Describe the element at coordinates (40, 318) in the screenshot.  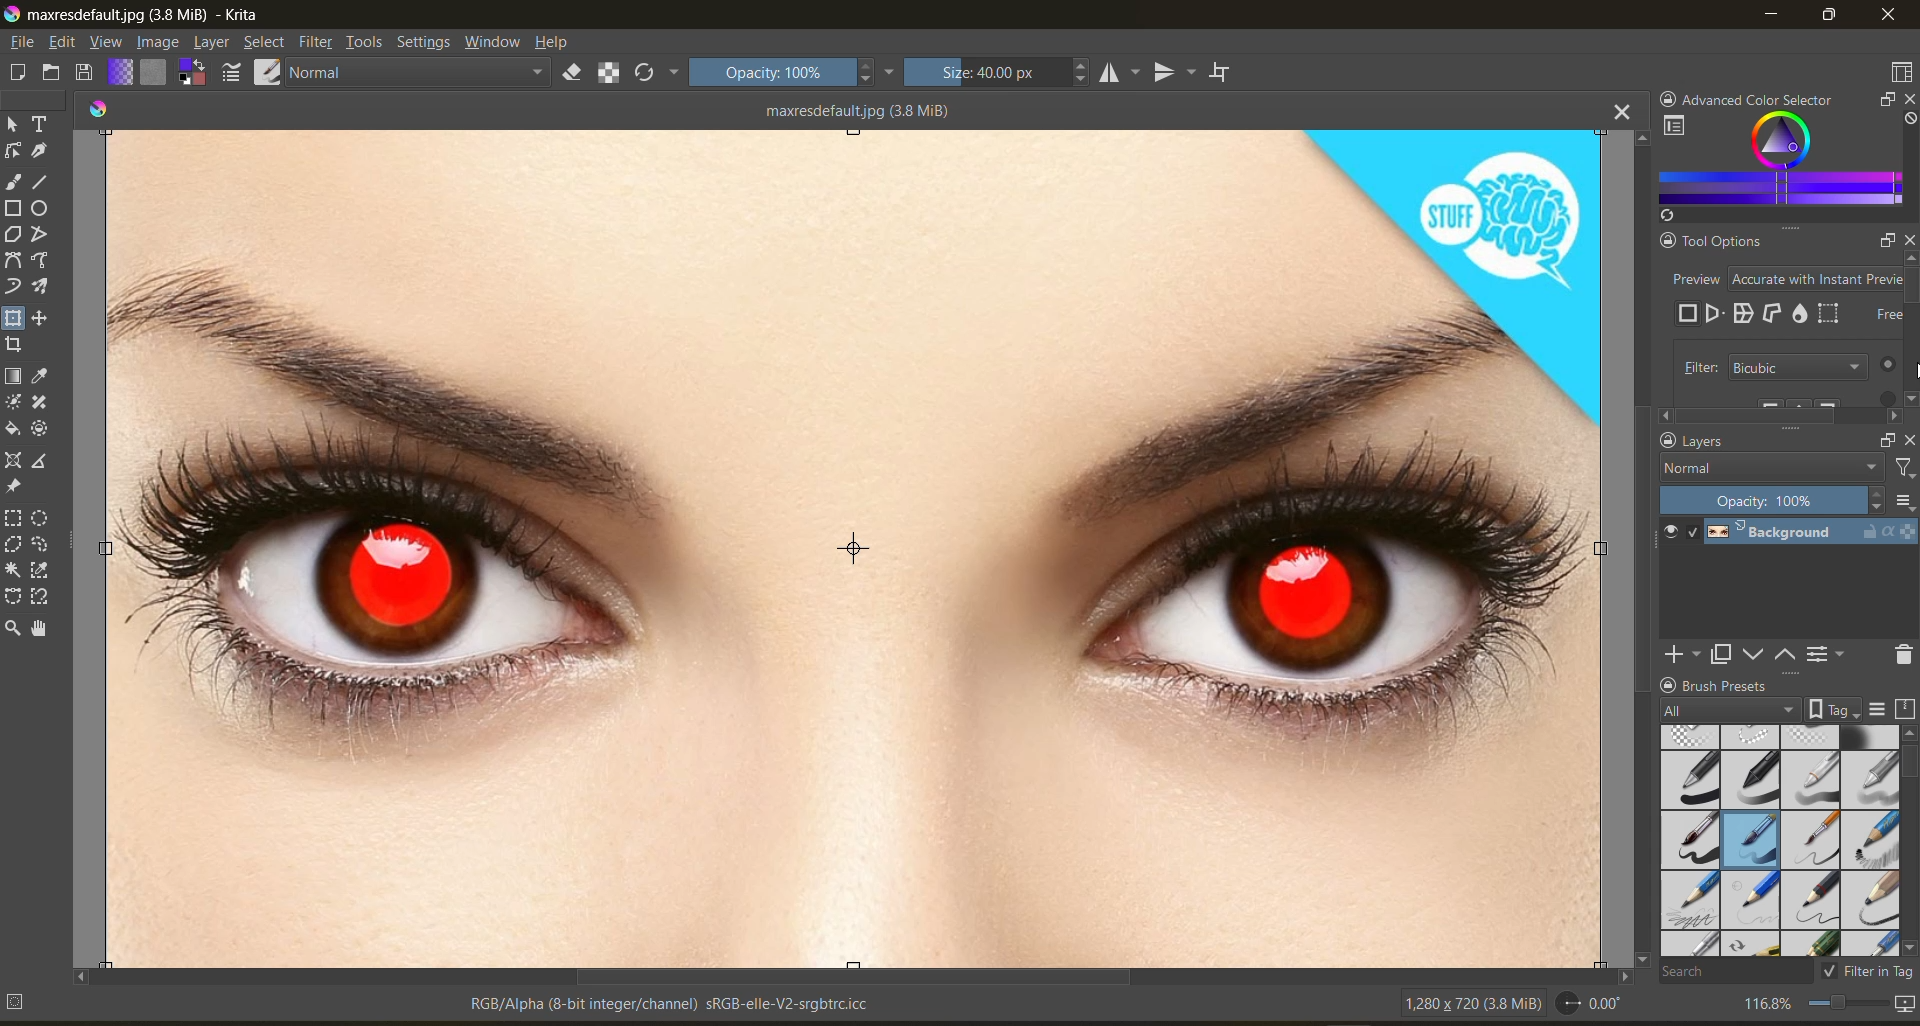
I see `tool` at that location.